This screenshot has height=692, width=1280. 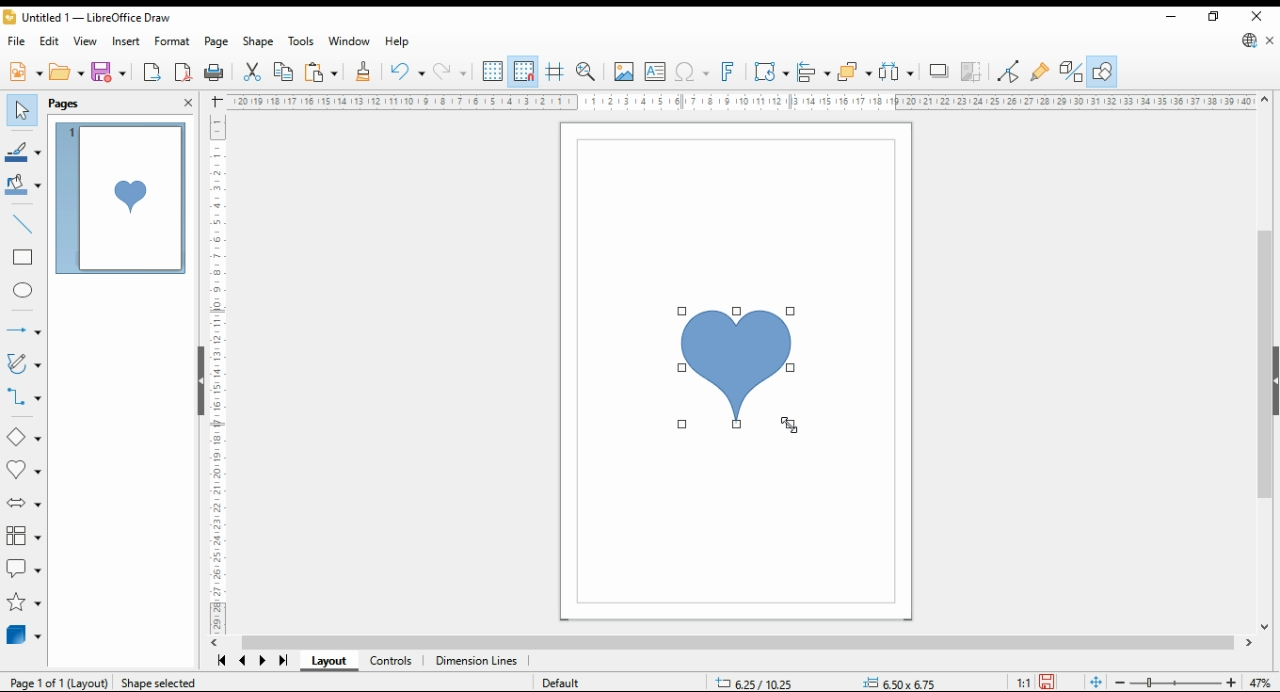 I want to click on Page, so click(x=60, y=682).